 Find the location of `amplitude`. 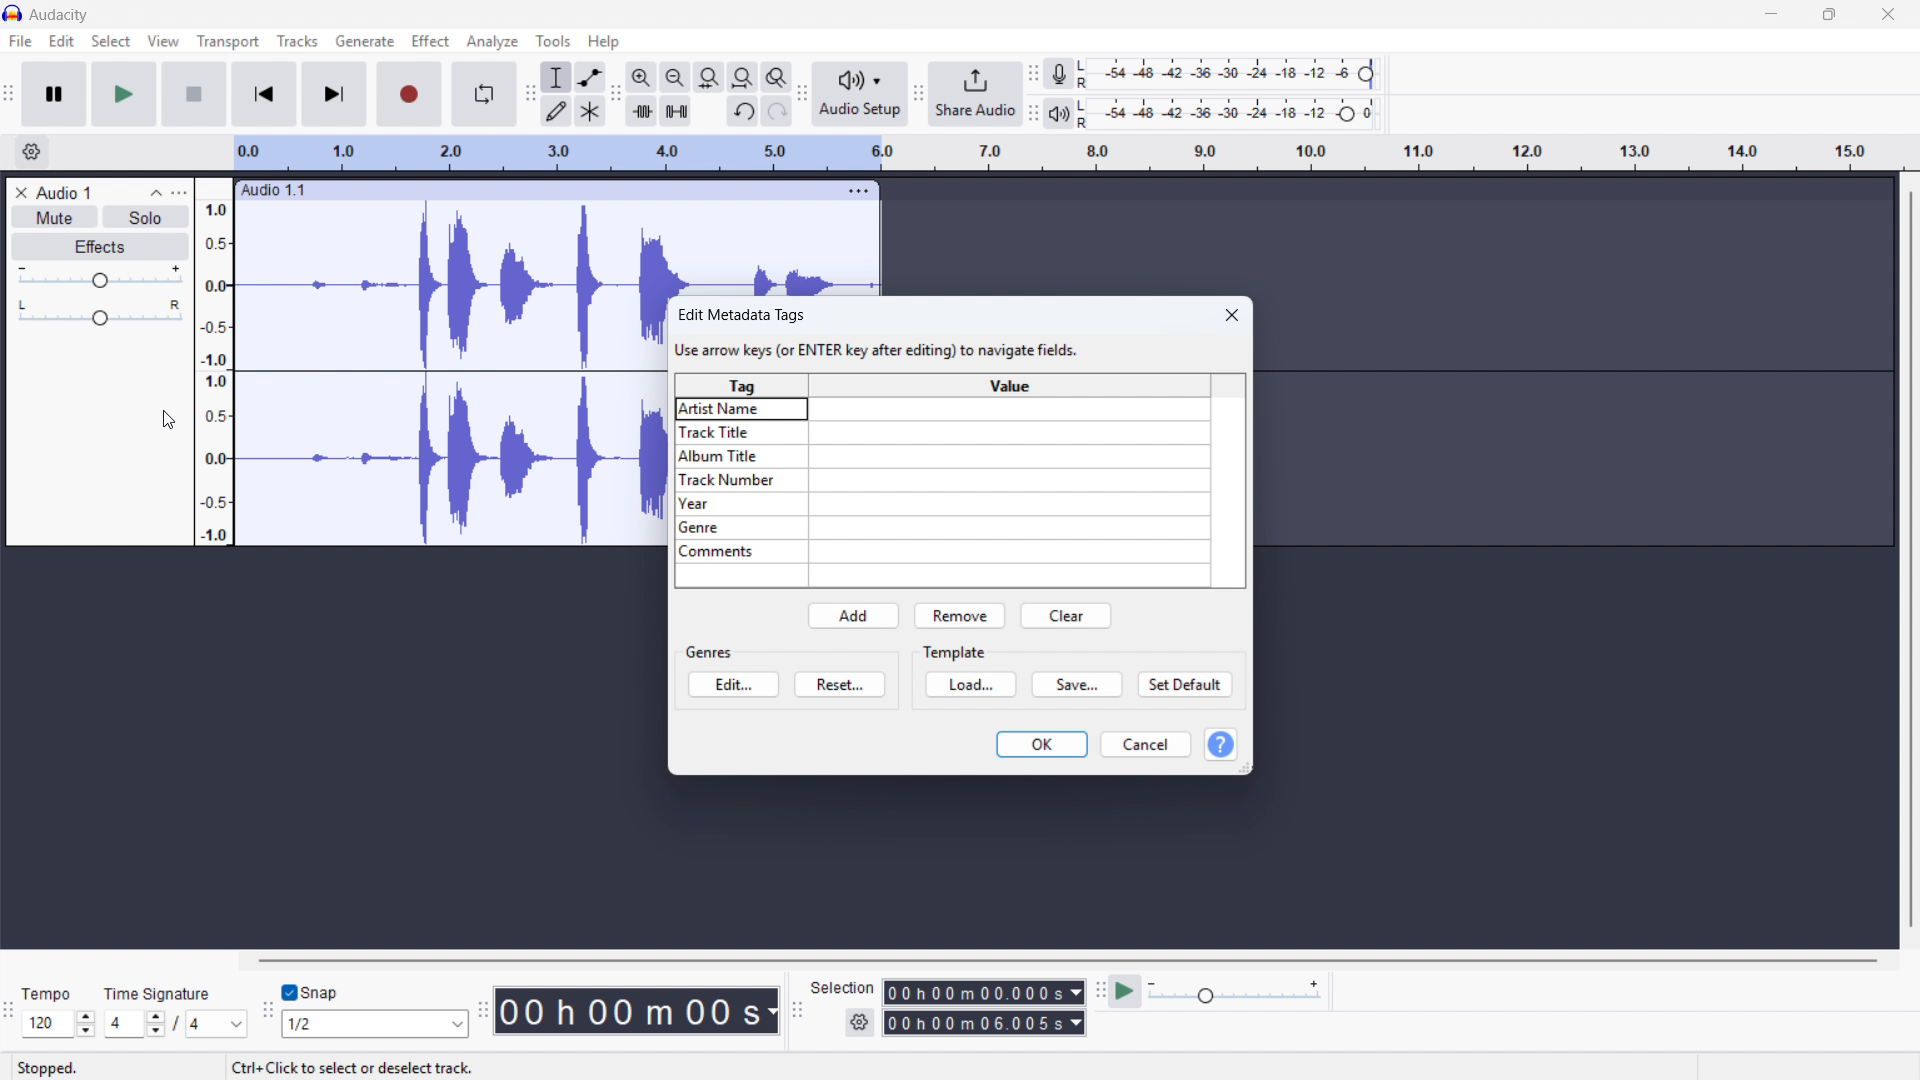

amplitude is located at coordinates (214, 361).